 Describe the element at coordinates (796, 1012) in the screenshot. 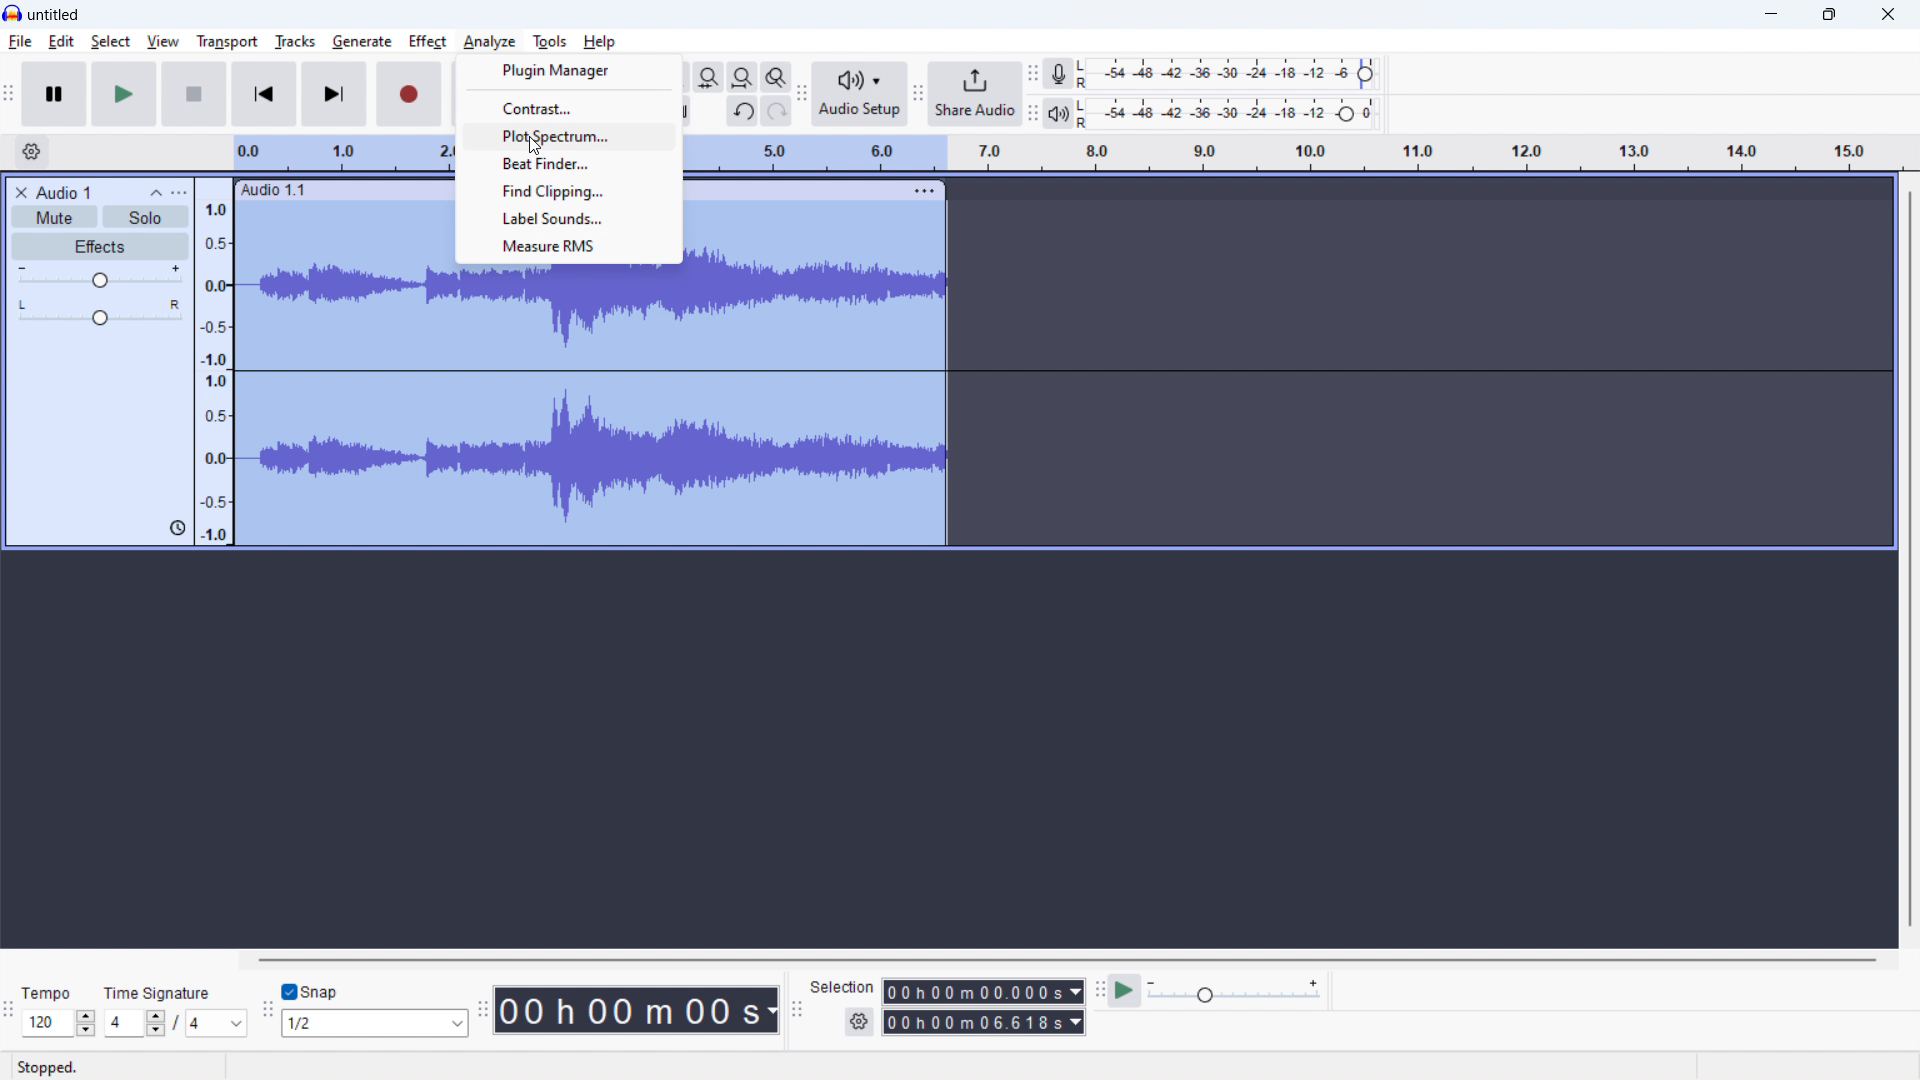

I see `selection toolbar` at that location.